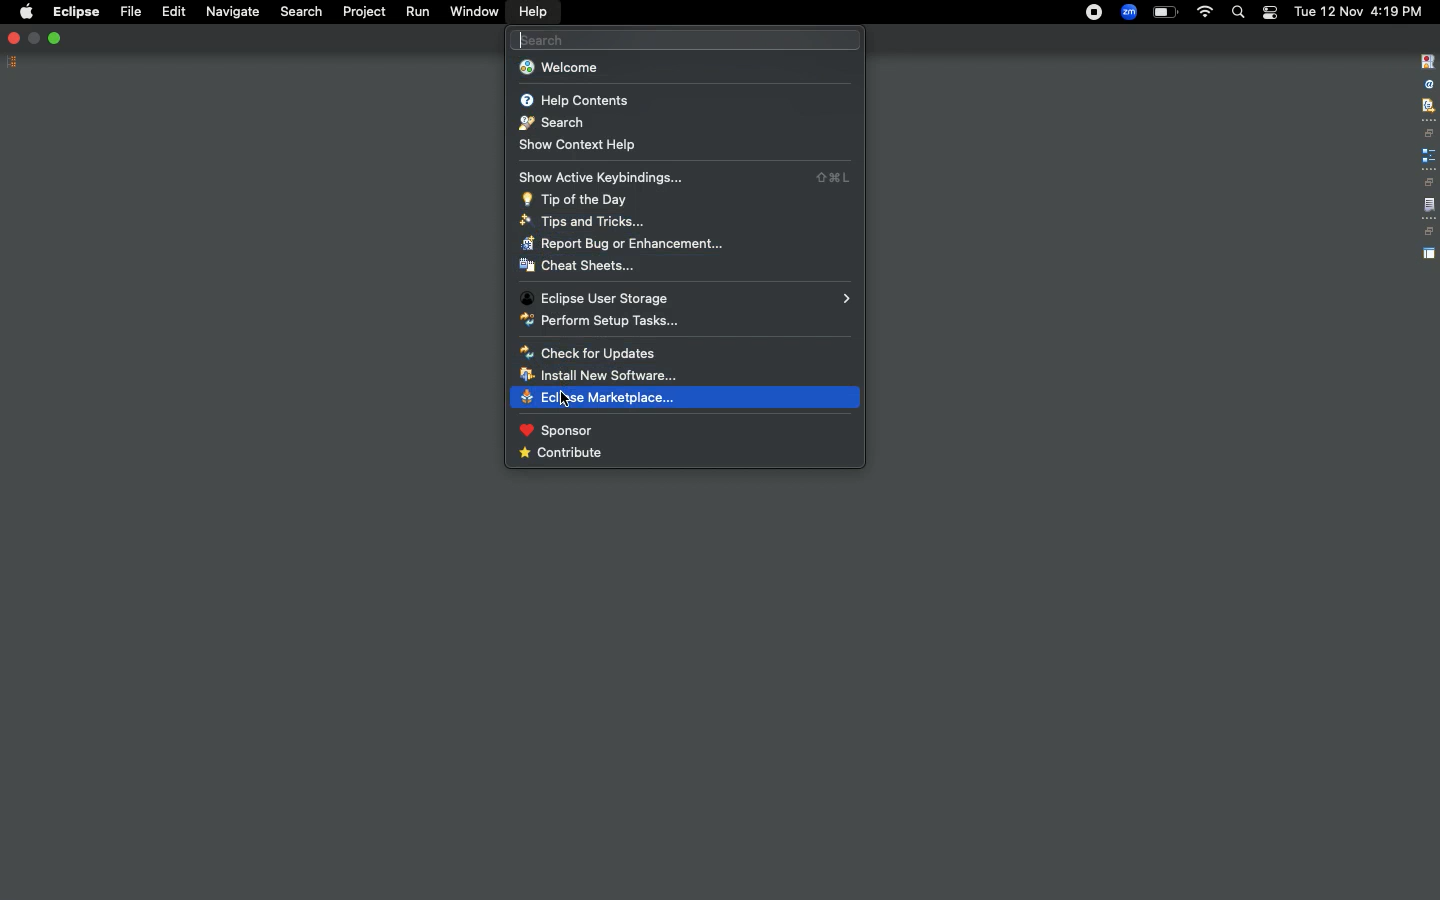  What do you see at coordinates (1428, 182) in the screenshot?
I see `restore` at bounding box center [1428, 182].